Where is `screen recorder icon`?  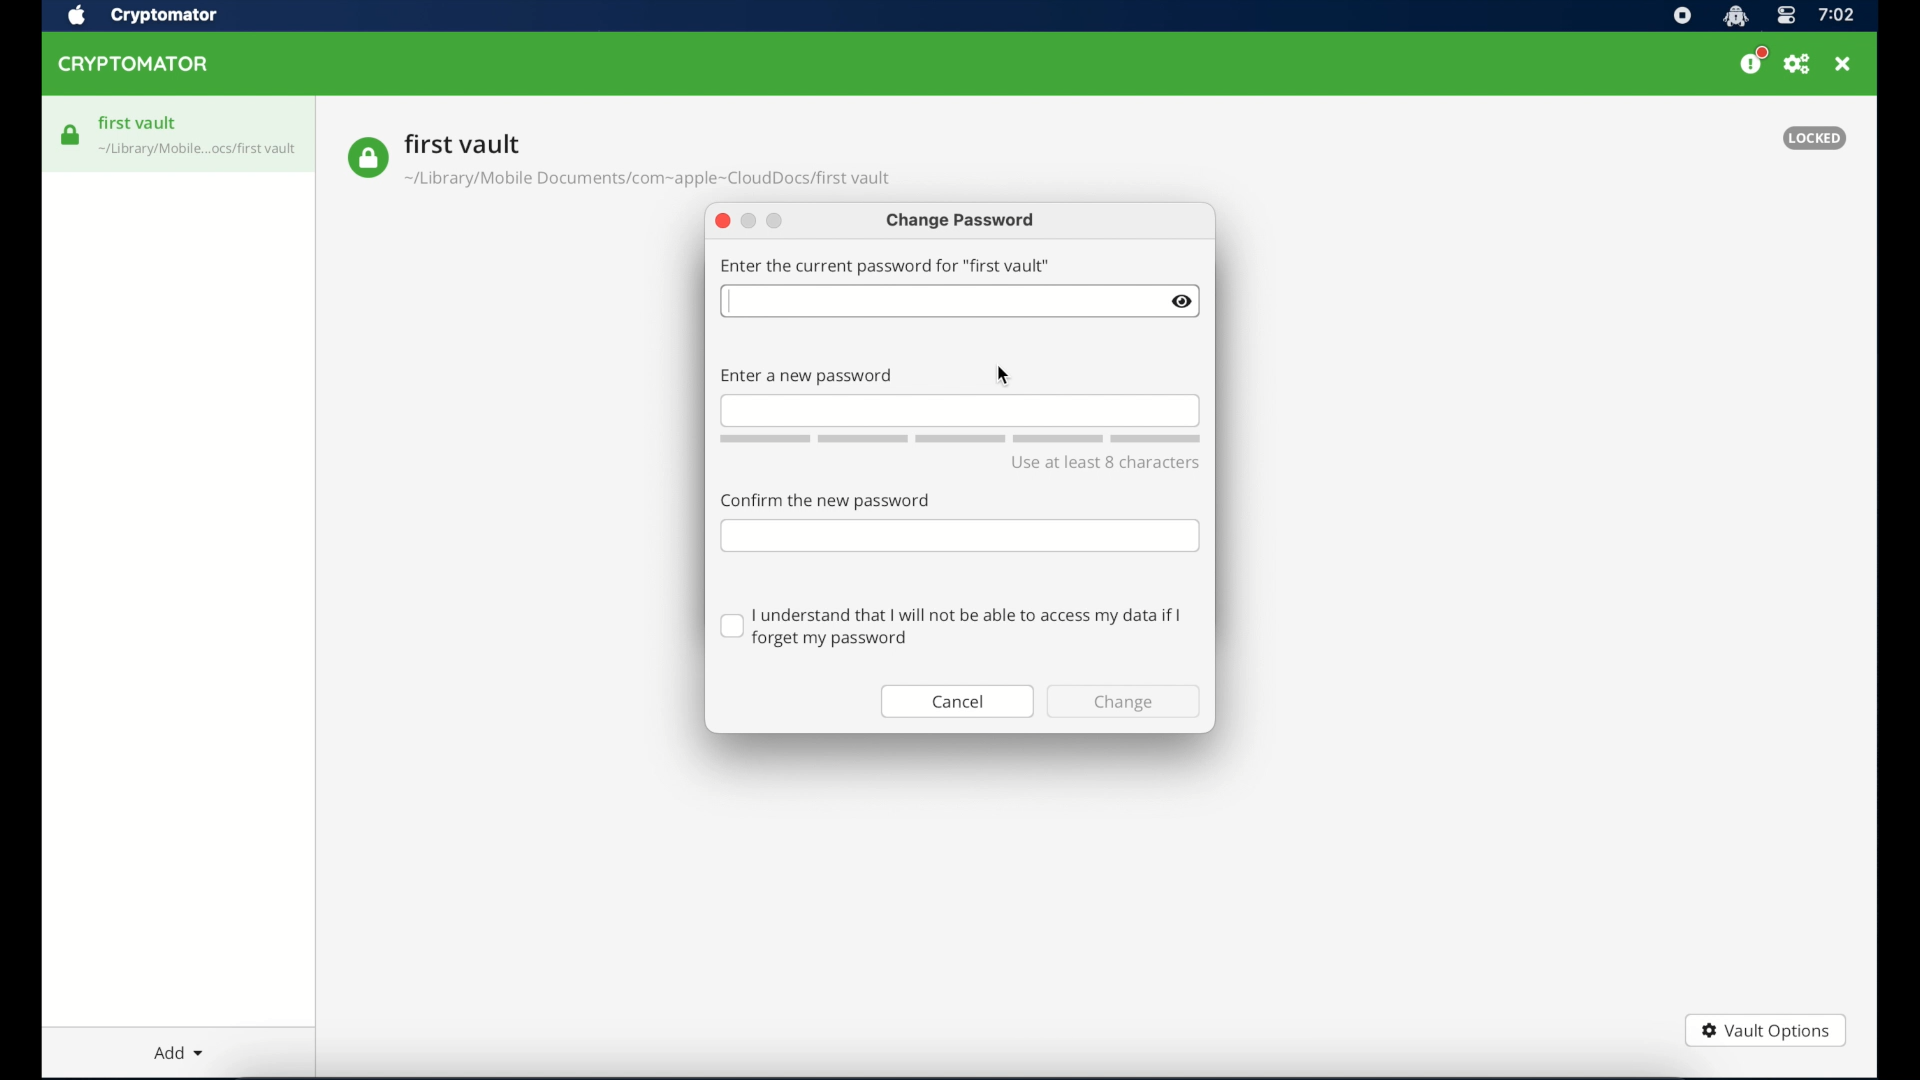 screen recorder icon is located at coordinates (1682, 17).